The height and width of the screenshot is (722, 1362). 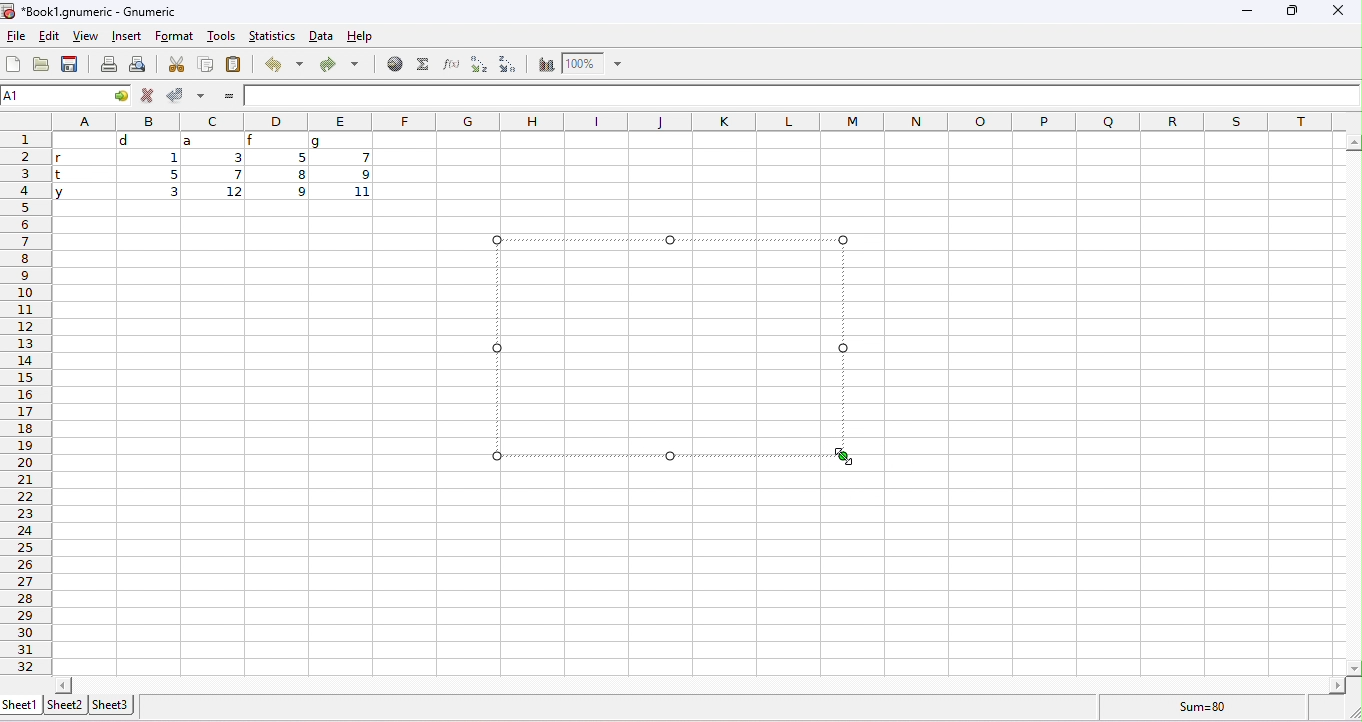 I want to click on help, so click(x=361, y=36).